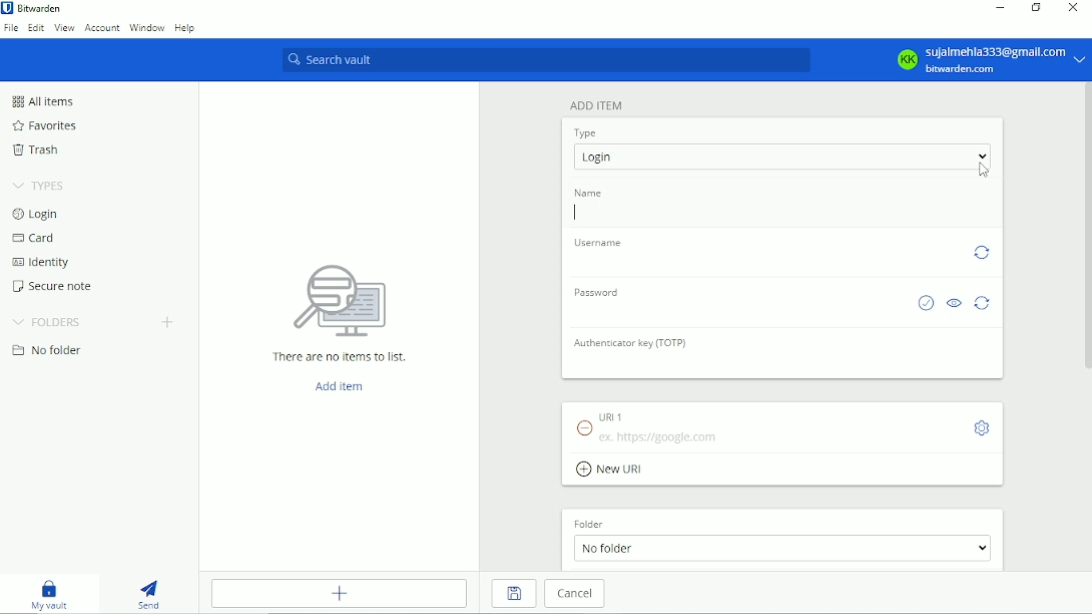 The width and height of the screenshot is (1092, 614). What do you see at coordinates (633, 314) in the screenshot?
I see `Type password` at bounding box center [633, 314].